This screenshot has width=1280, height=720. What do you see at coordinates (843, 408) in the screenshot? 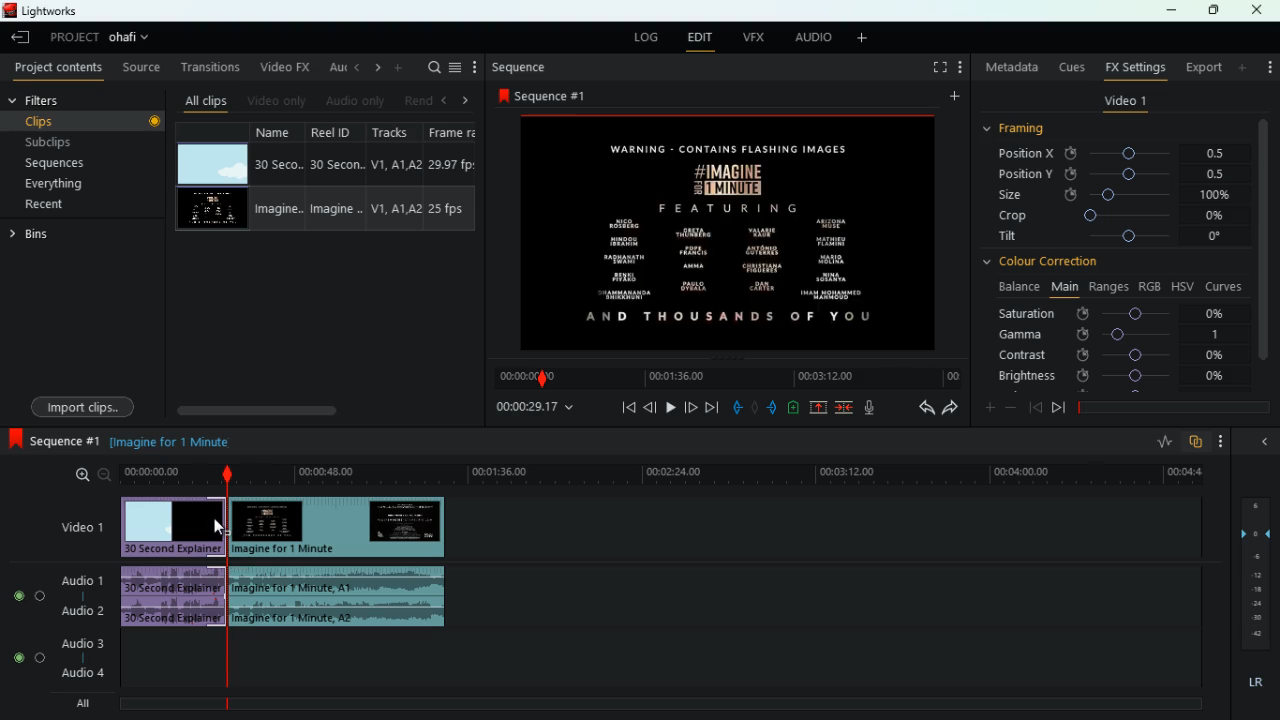
I see `join` at bounding box center [843, 408].